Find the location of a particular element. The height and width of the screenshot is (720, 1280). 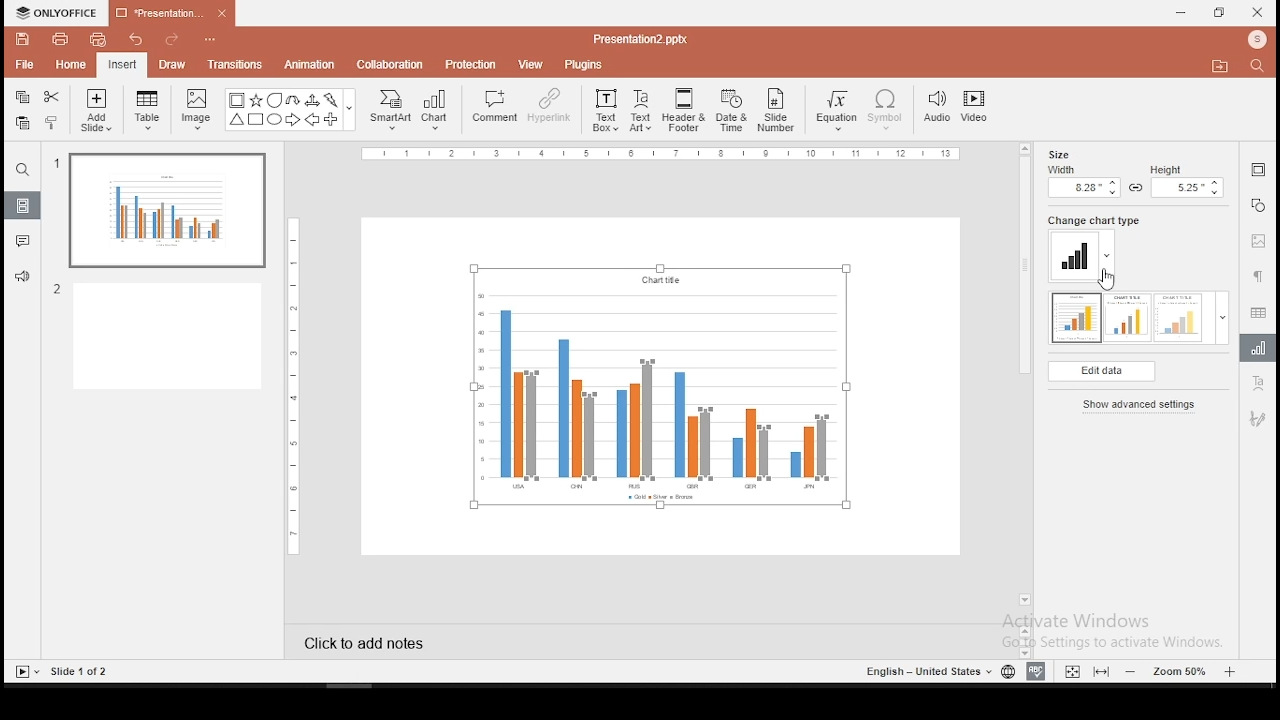

equation is located at coordinates (838, 110).